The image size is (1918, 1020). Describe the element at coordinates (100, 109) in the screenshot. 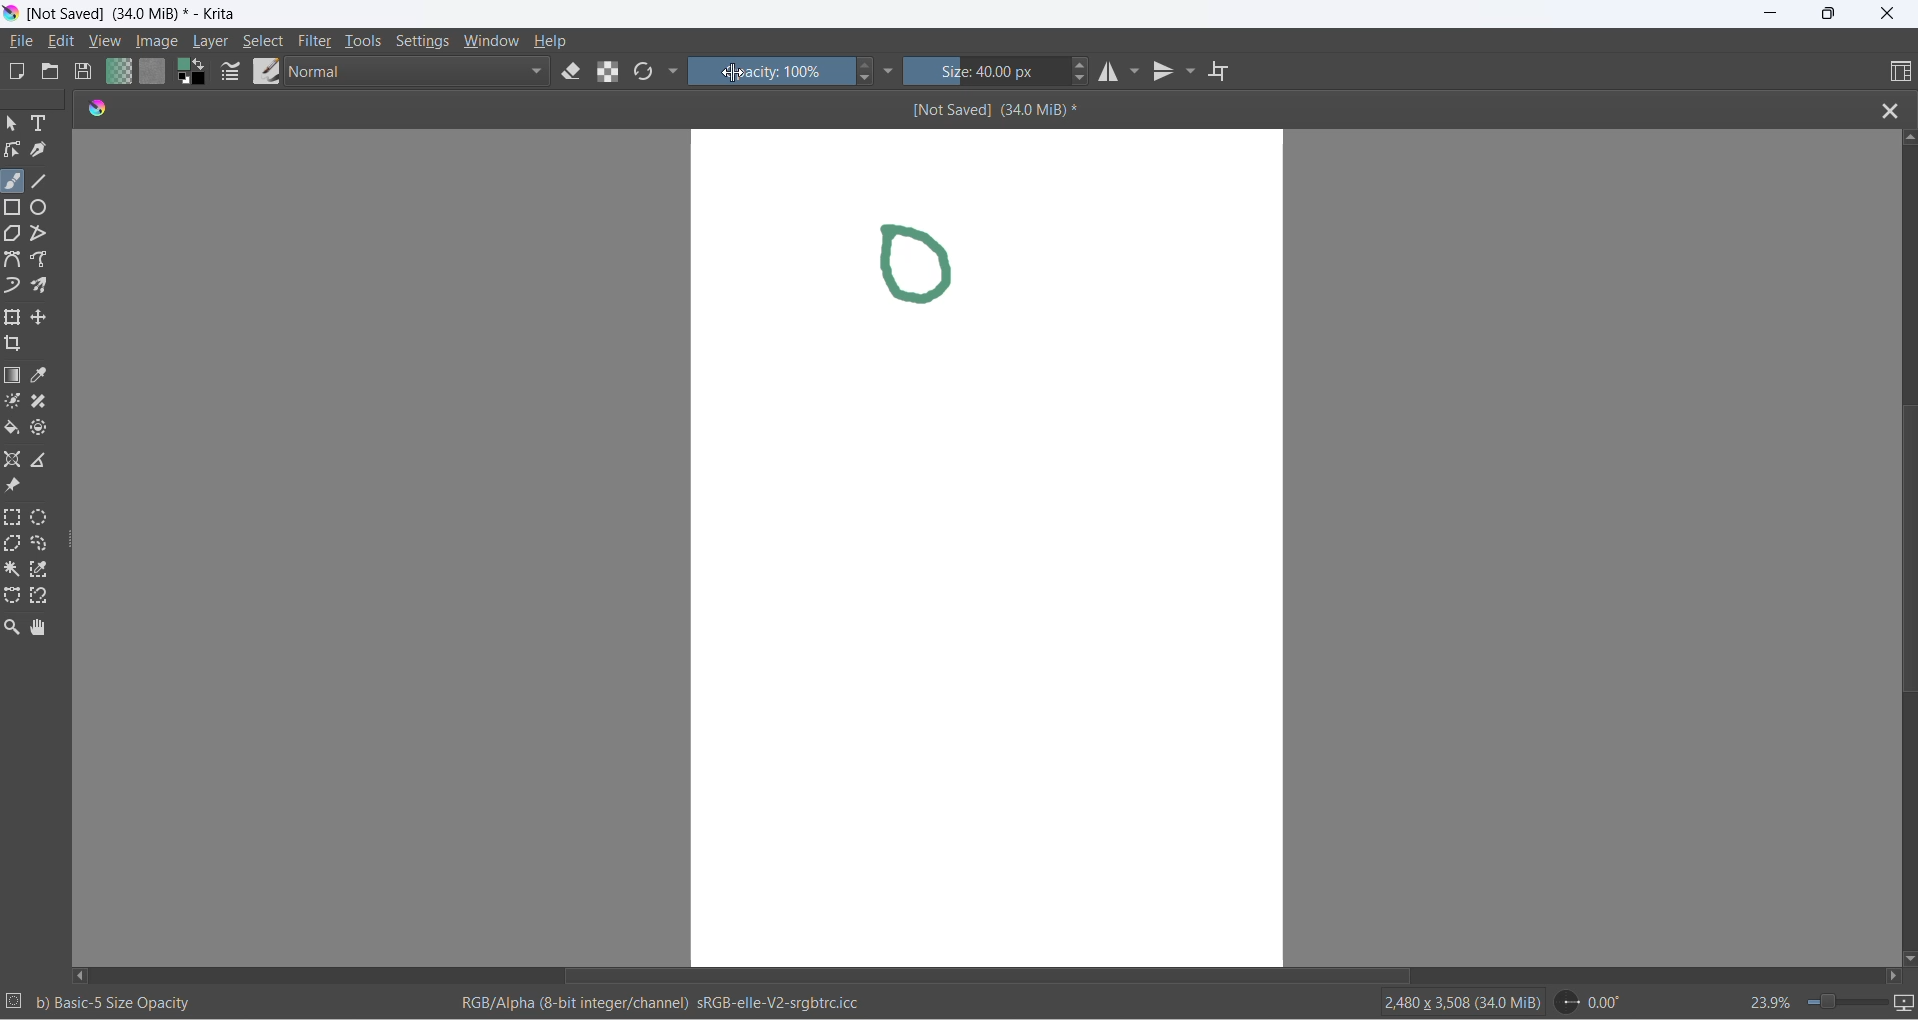

I see `app icon` at that location.